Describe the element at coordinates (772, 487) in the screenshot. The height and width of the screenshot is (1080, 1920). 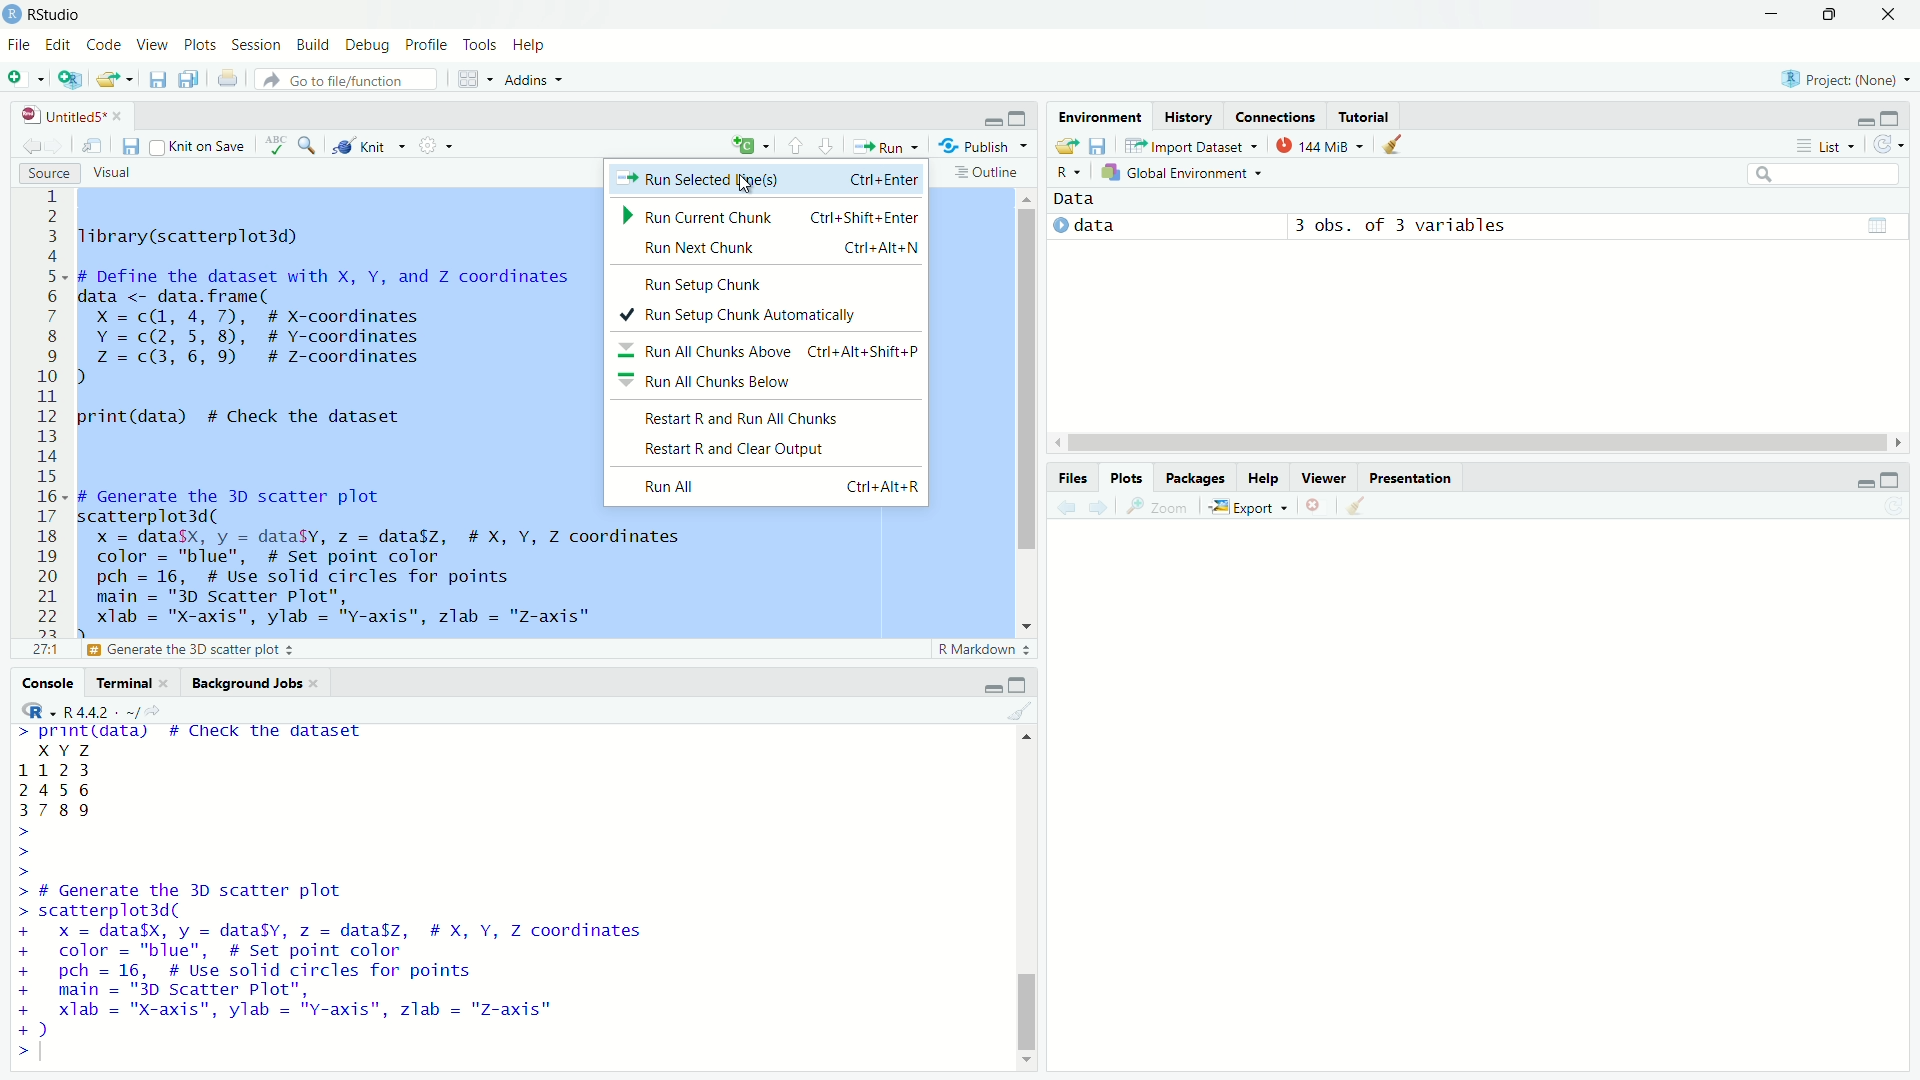
I see `Run All` at that location.